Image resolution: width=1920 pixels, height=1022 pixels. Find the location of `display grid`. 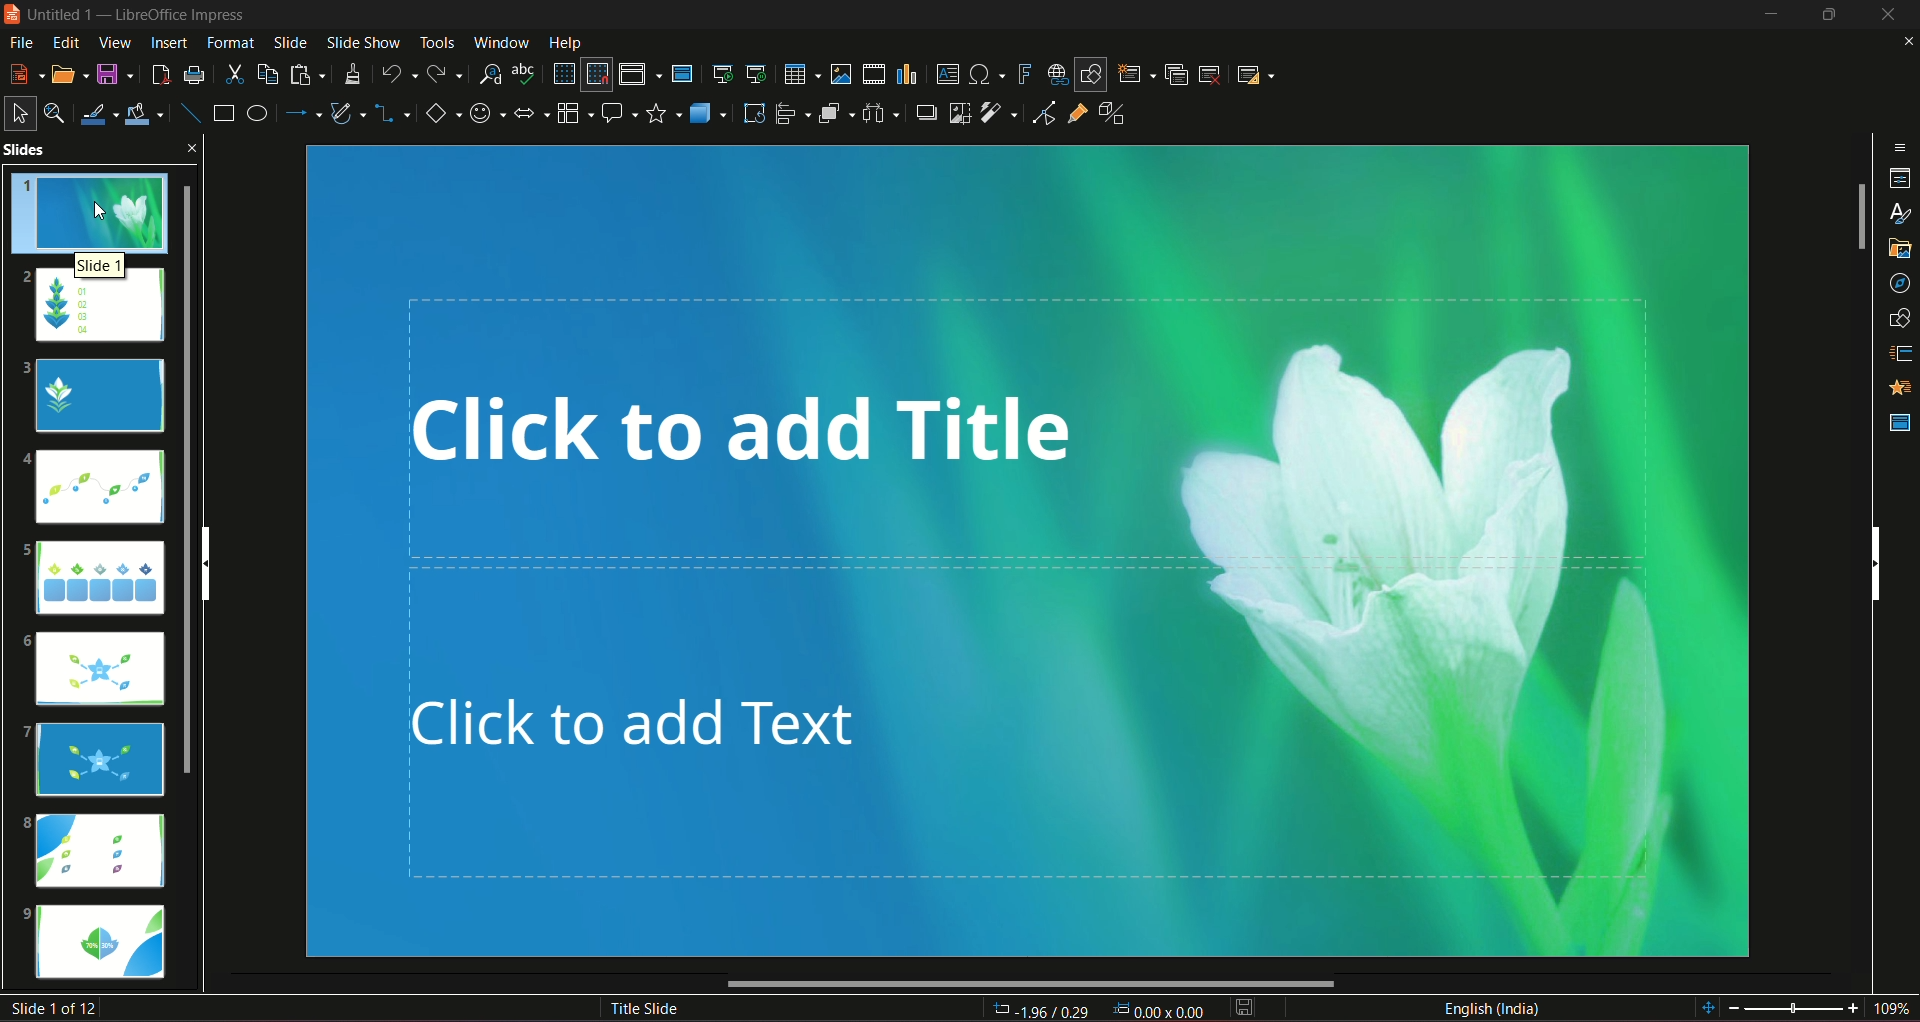

display grid is located at coordinates (563, 72).